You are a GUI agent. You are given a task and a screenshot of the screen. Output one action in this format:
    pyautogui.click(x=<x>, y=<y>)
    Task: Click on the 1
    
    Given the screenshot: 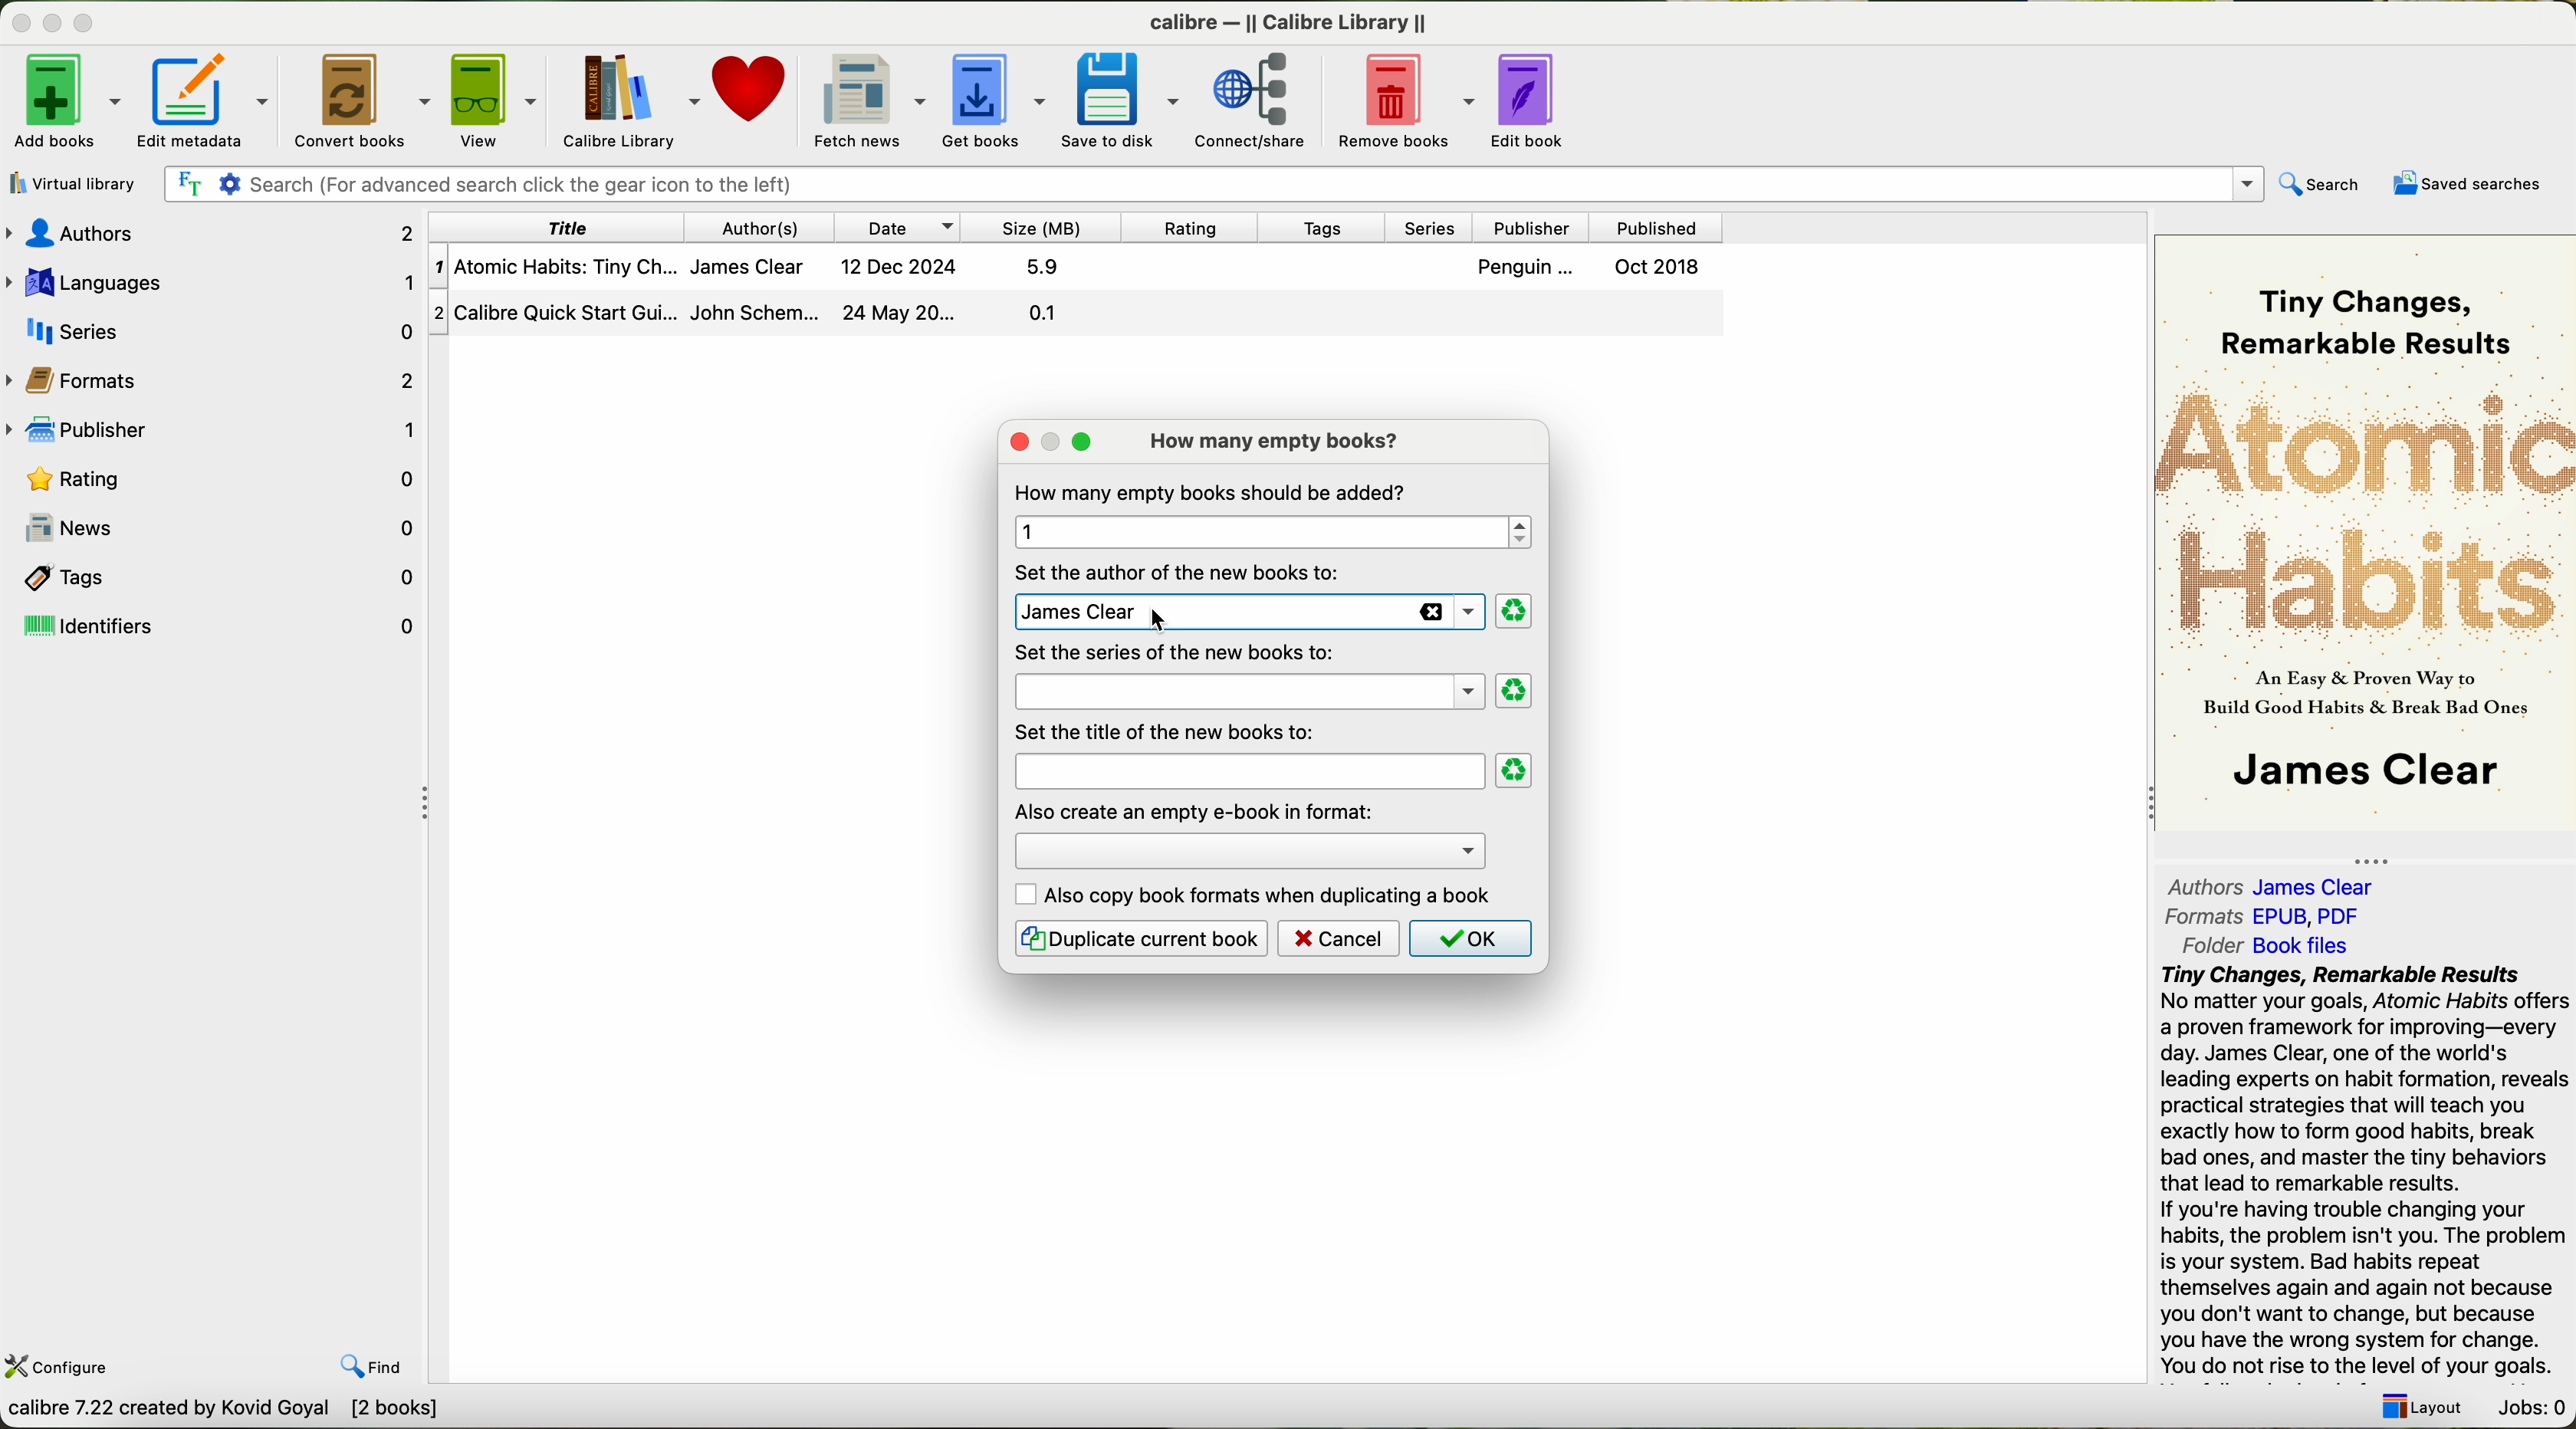 What is the action you would take?
    pyautogui.click(x=1267, y=532)
    